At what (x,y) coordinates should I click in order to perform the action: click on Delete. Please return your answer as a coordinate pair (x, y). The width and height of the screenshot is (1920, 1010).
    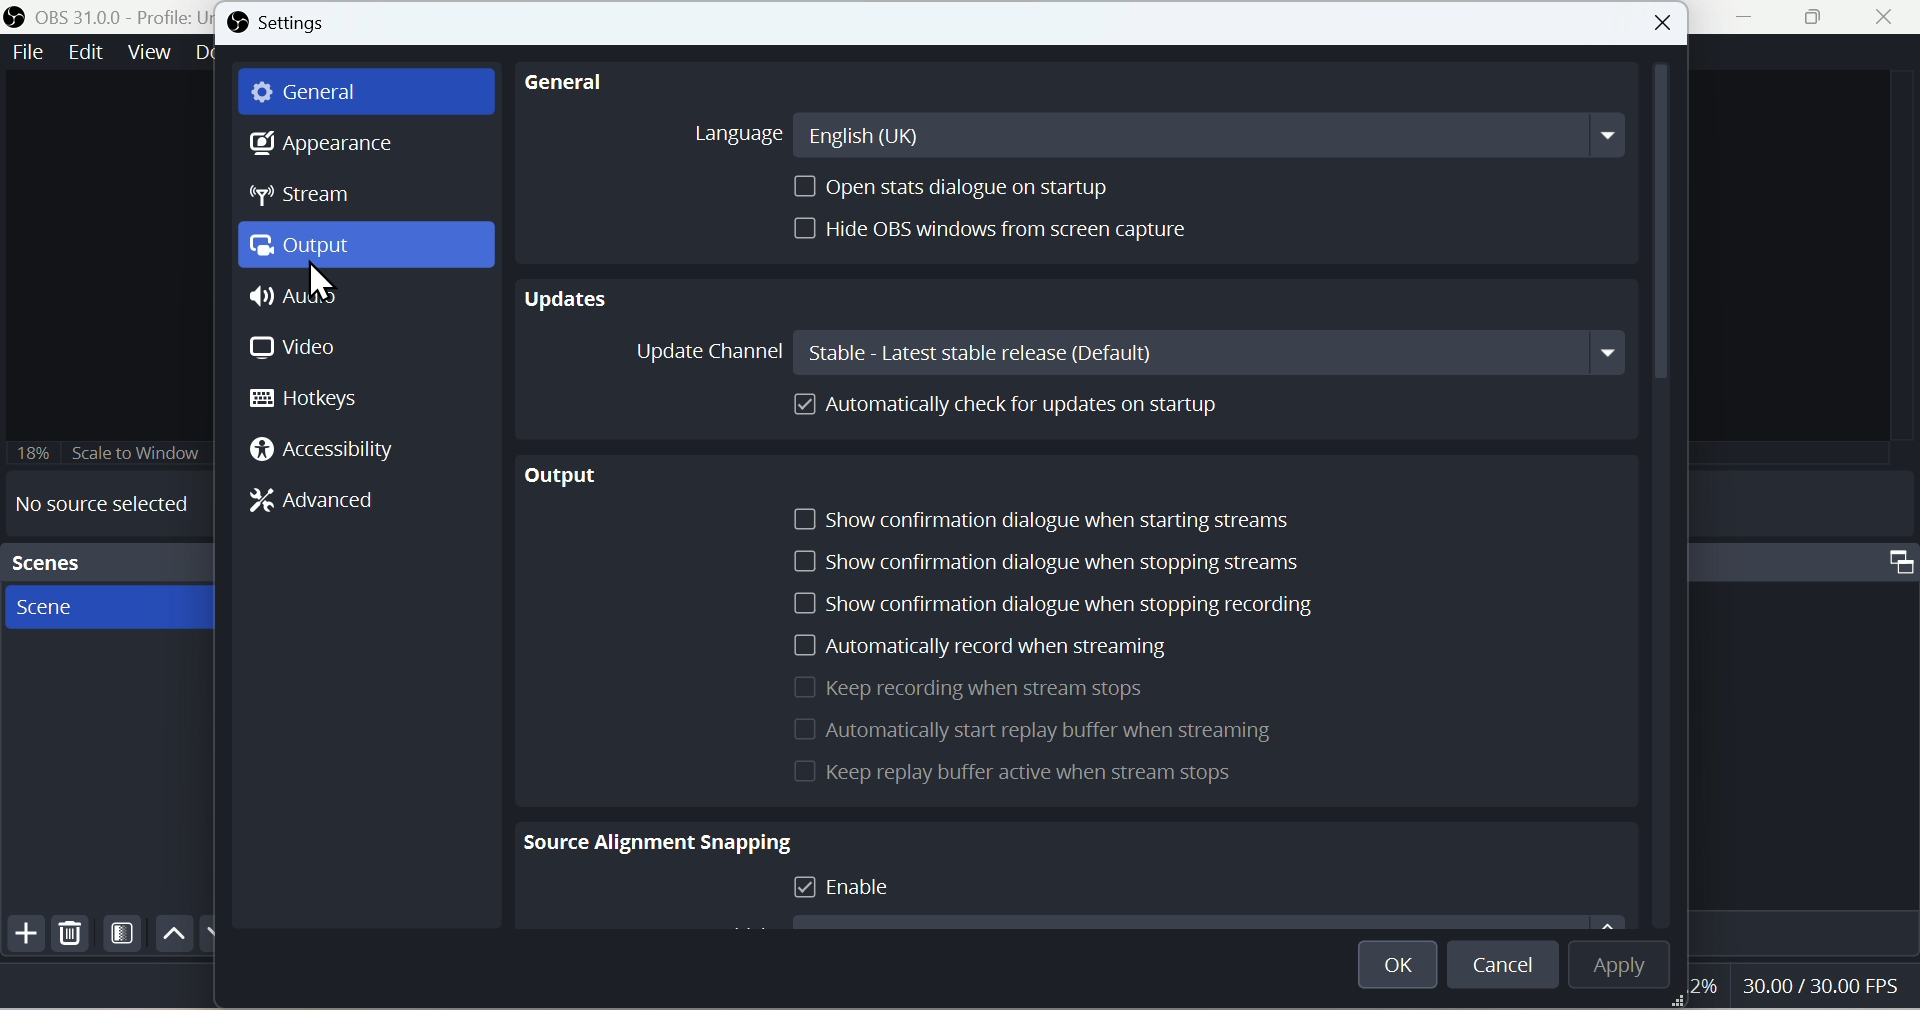
    Looking at the image, I should click on (71, 938).